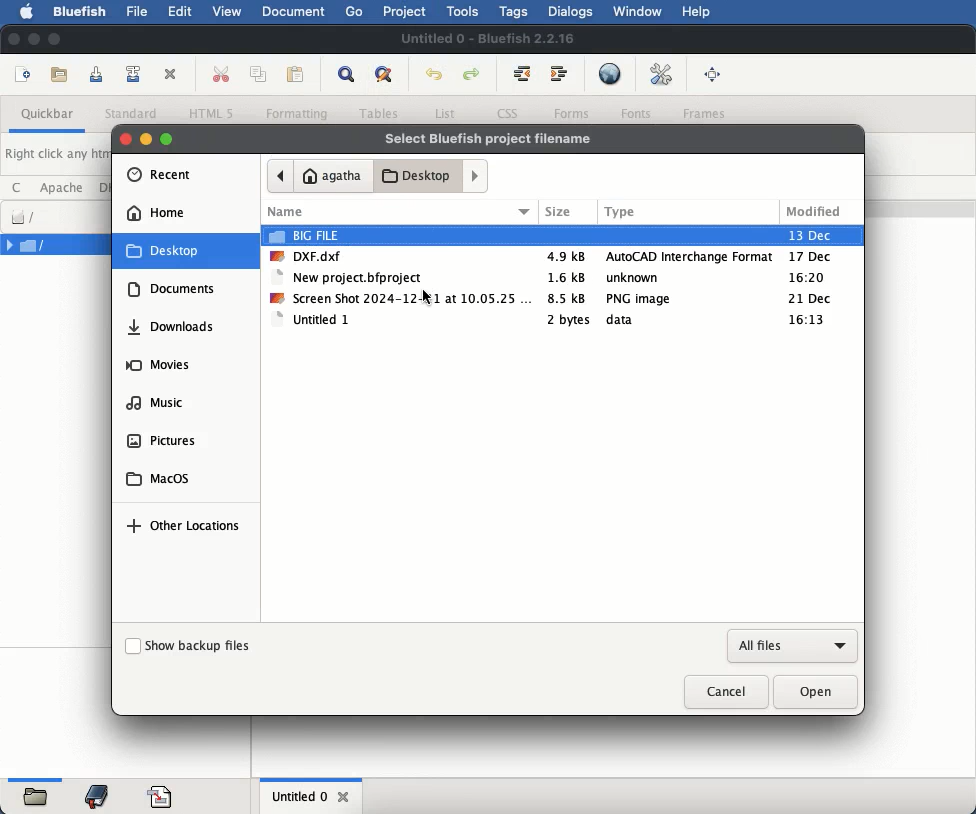 The width and height of the screenshot is (976, 814). What do you see at coordinates (705, 113) in the screenshot?
I see `Frames` at bounding box center [705, 113].